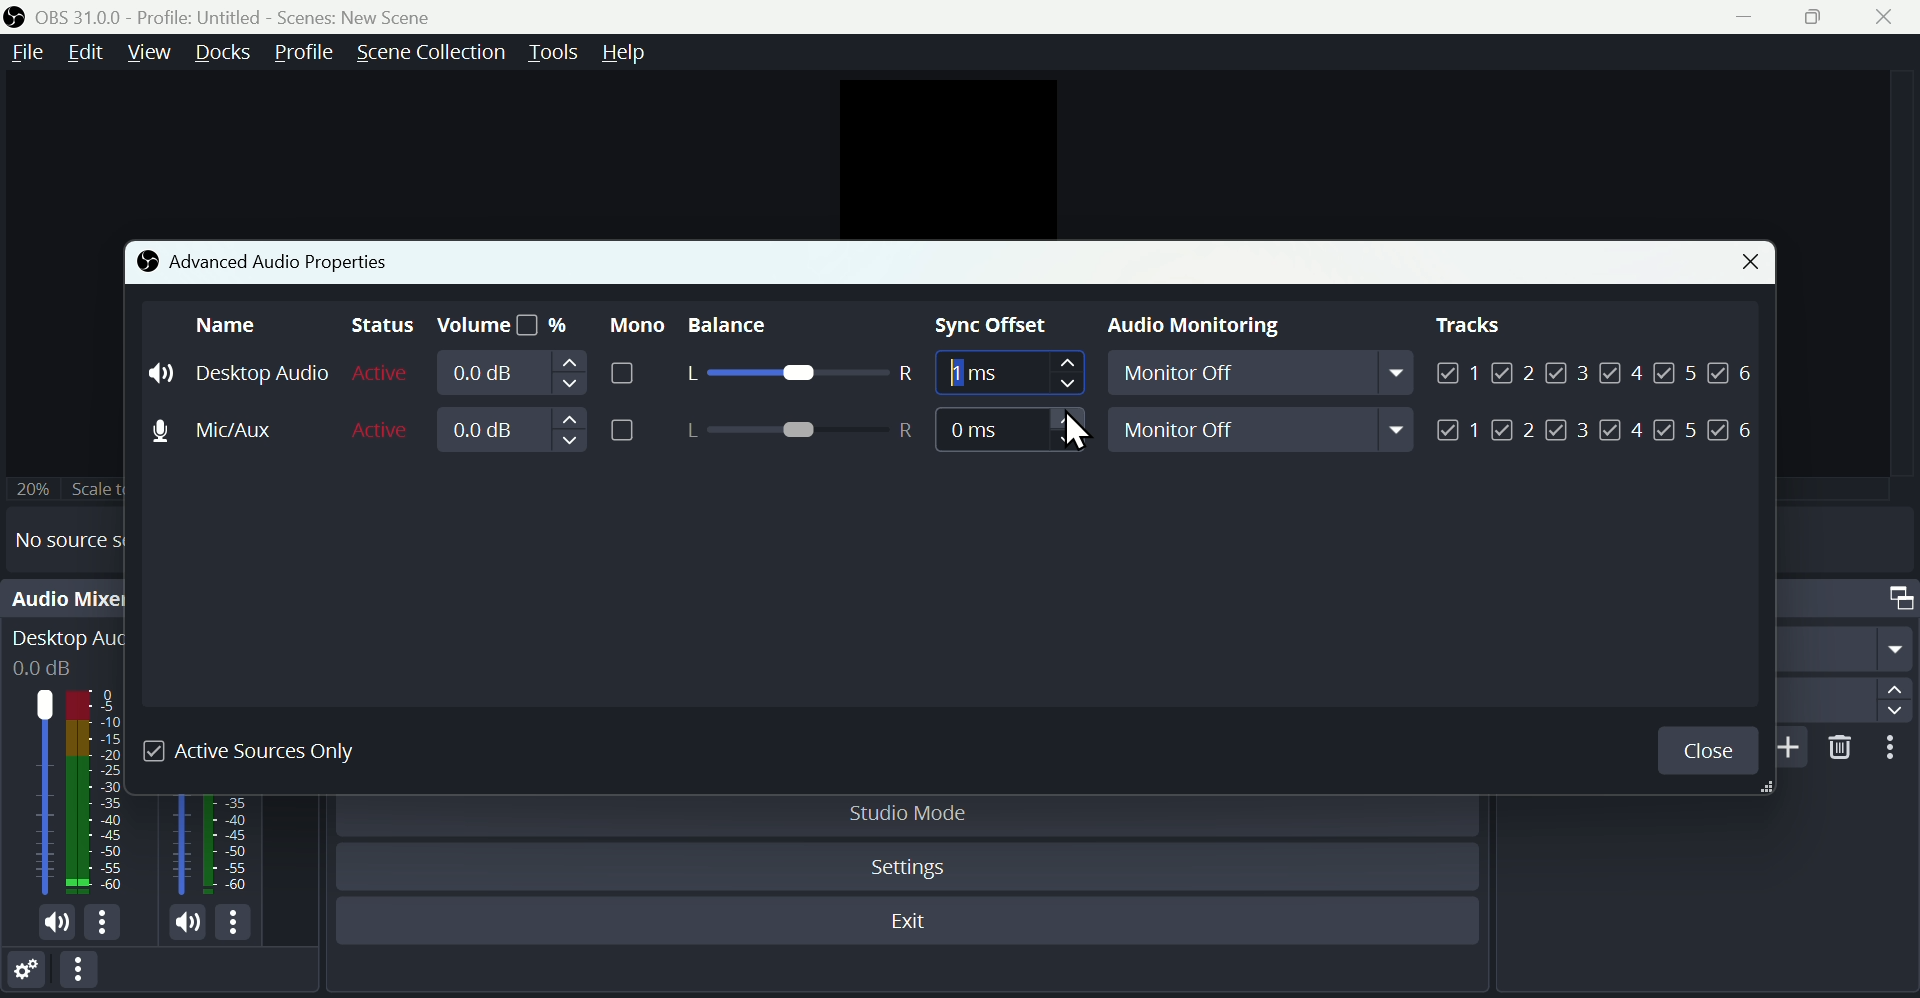 This screenshot has width=1920, height=998. Describe the element at coordinates (237, 925) in the screenshot. I see `More options` at that location.